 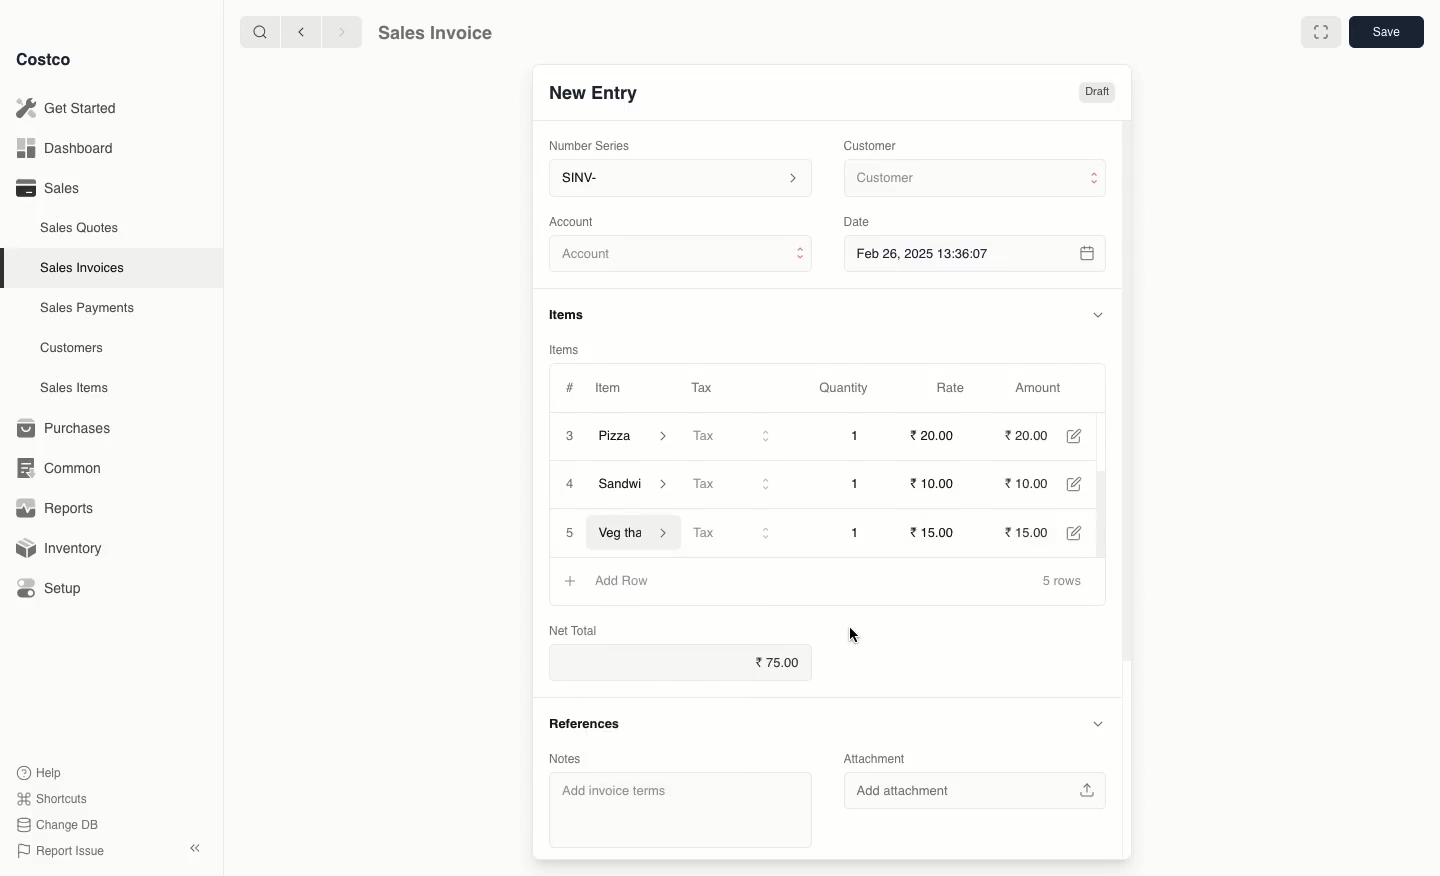 What do you see at coordinates (1044, 388) in the screenshot?
I see `Amount` at bounding box center [1044, 388].